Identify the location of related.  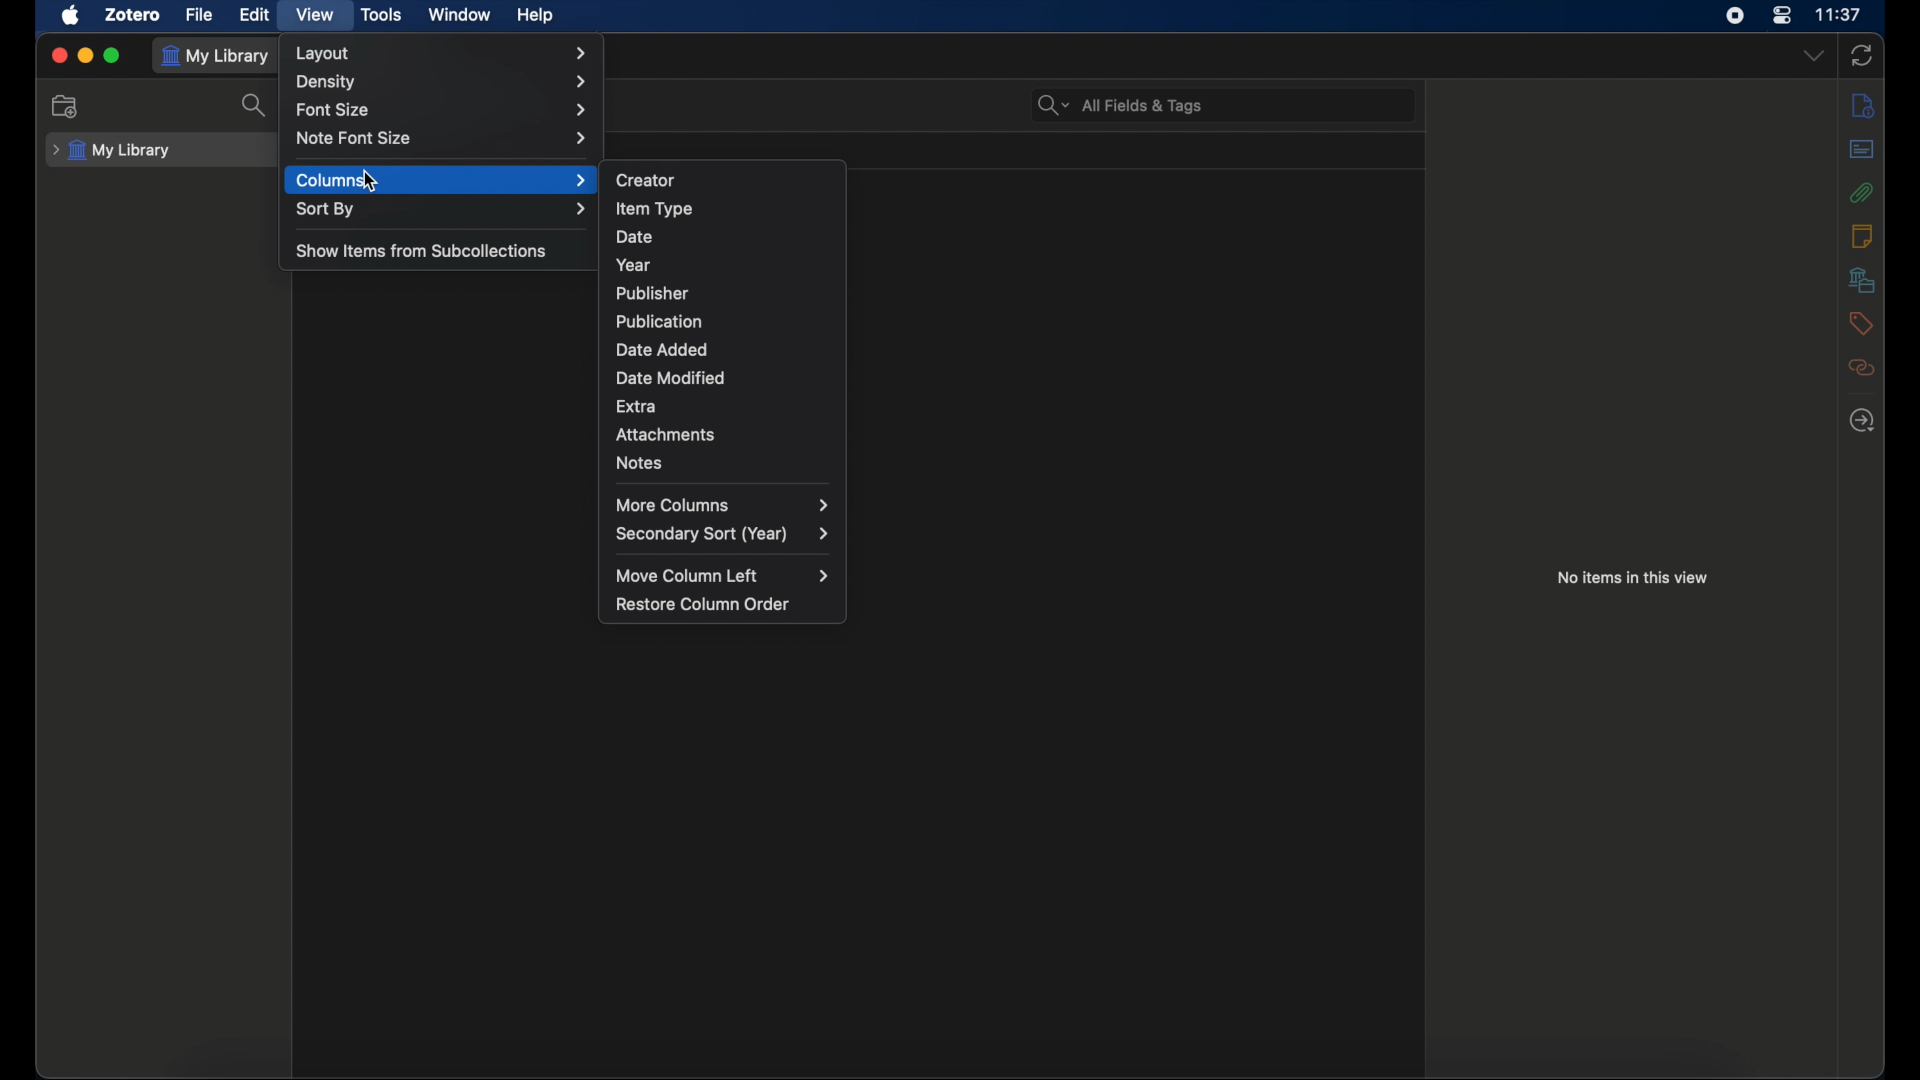
(1862, 368).